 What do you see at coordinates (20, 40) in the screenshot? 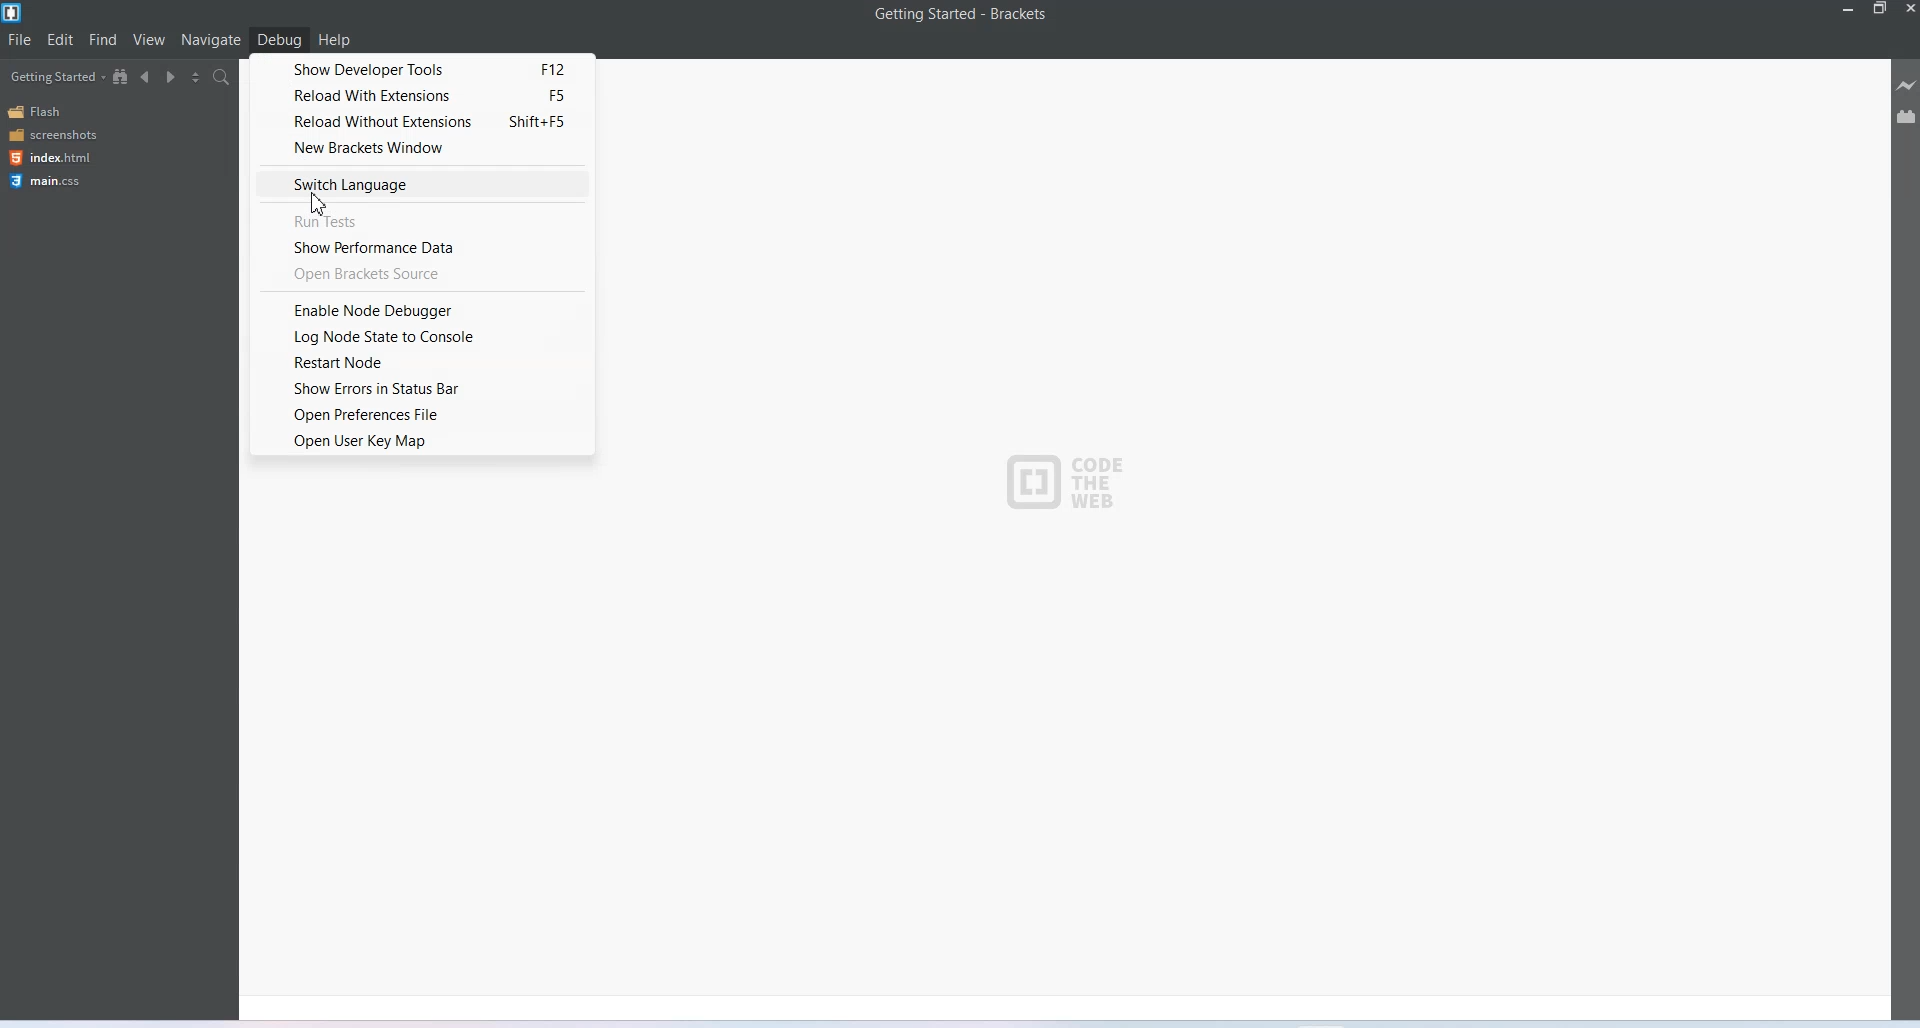
I see `File` at bounding box center [20, 40].